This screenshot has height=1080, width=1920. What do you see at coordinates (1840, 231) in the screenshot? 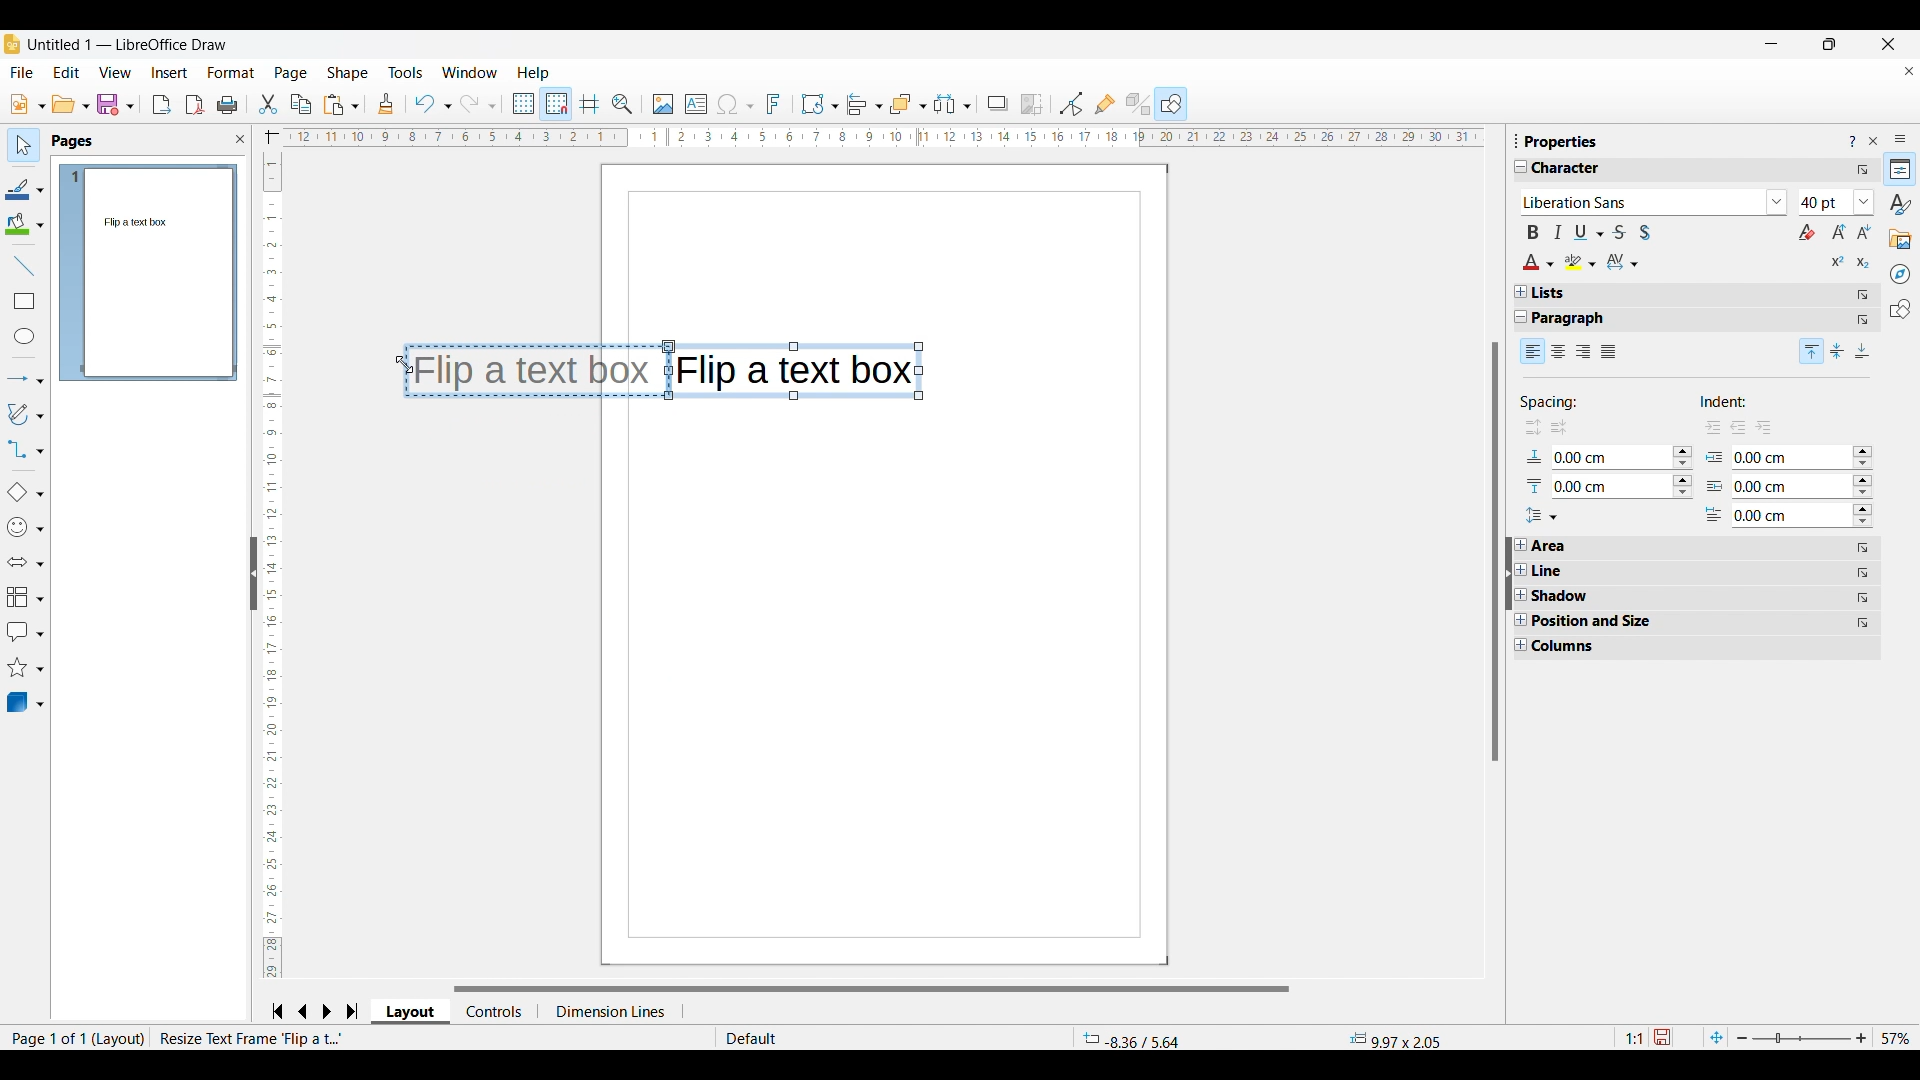
I see `Increase font size` at bounding box center [1840, 231].